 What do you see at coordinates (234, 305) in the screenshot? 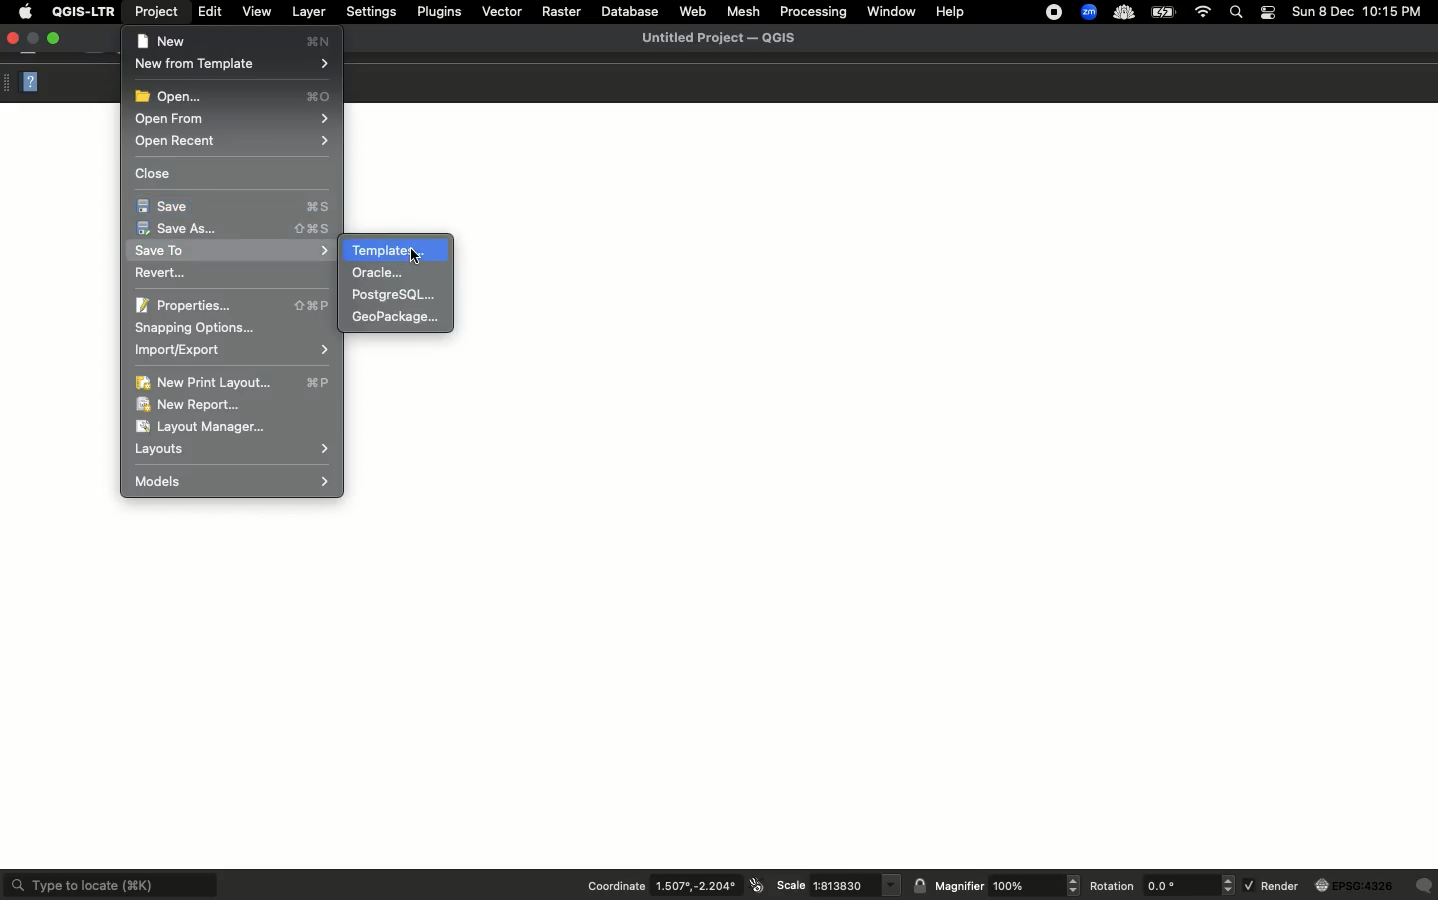
I see `Properties ` at bounding box center [234, 305].